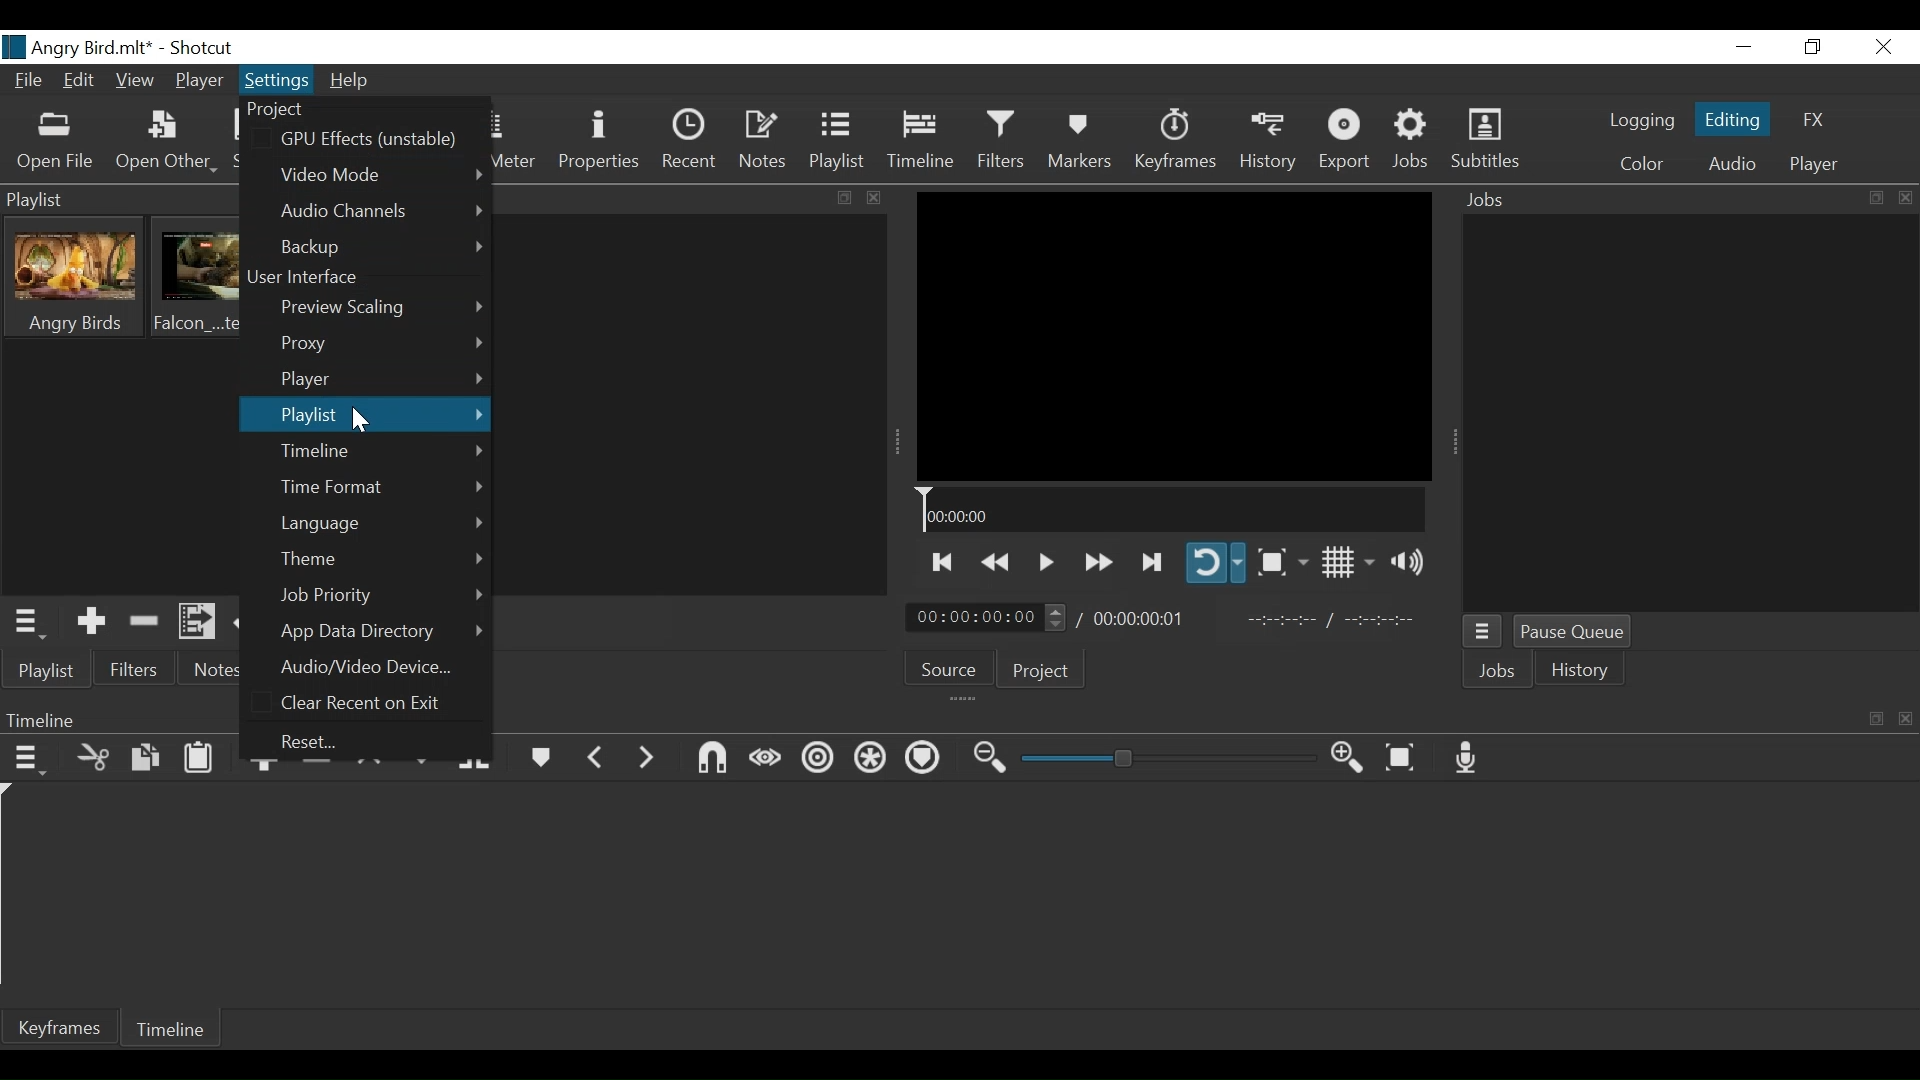  What do you see at coordinates (215, 670) in the screenshot?
I see `Notes` at bounding box center [215, 670].